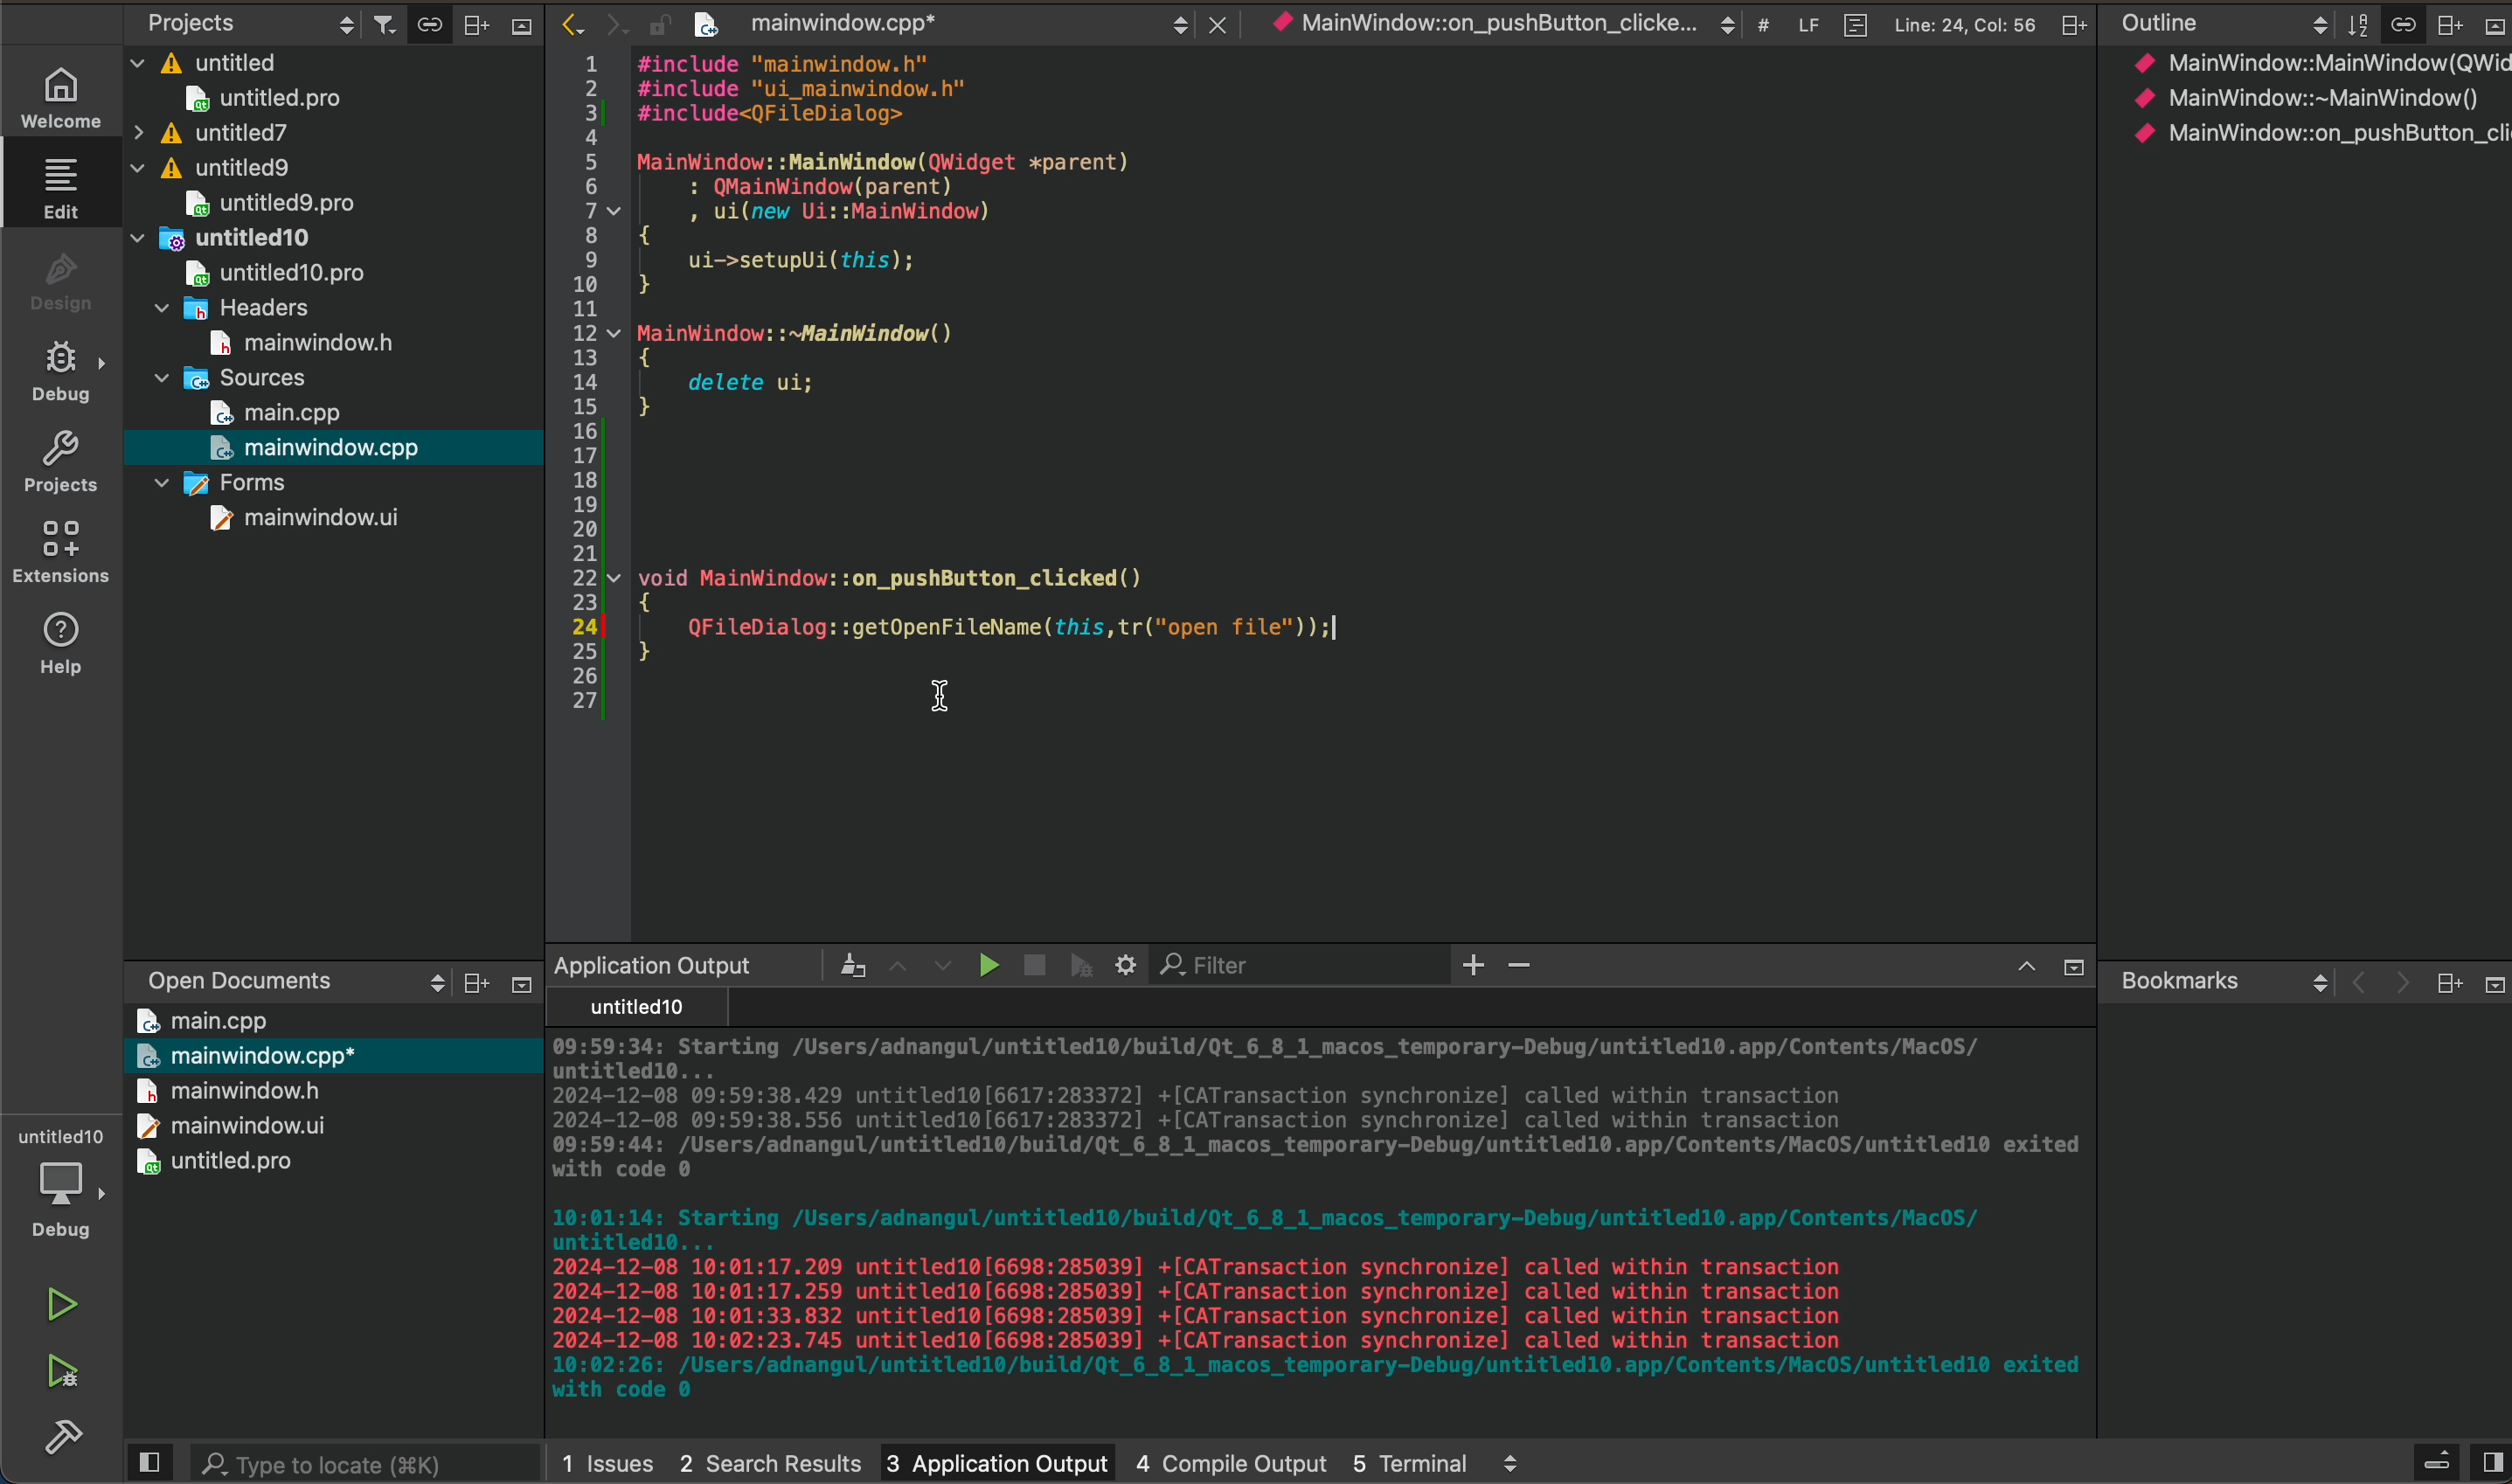 The width and height of the screenshot is (2512, 1484). I want to click on cursor, so click(940, 699).